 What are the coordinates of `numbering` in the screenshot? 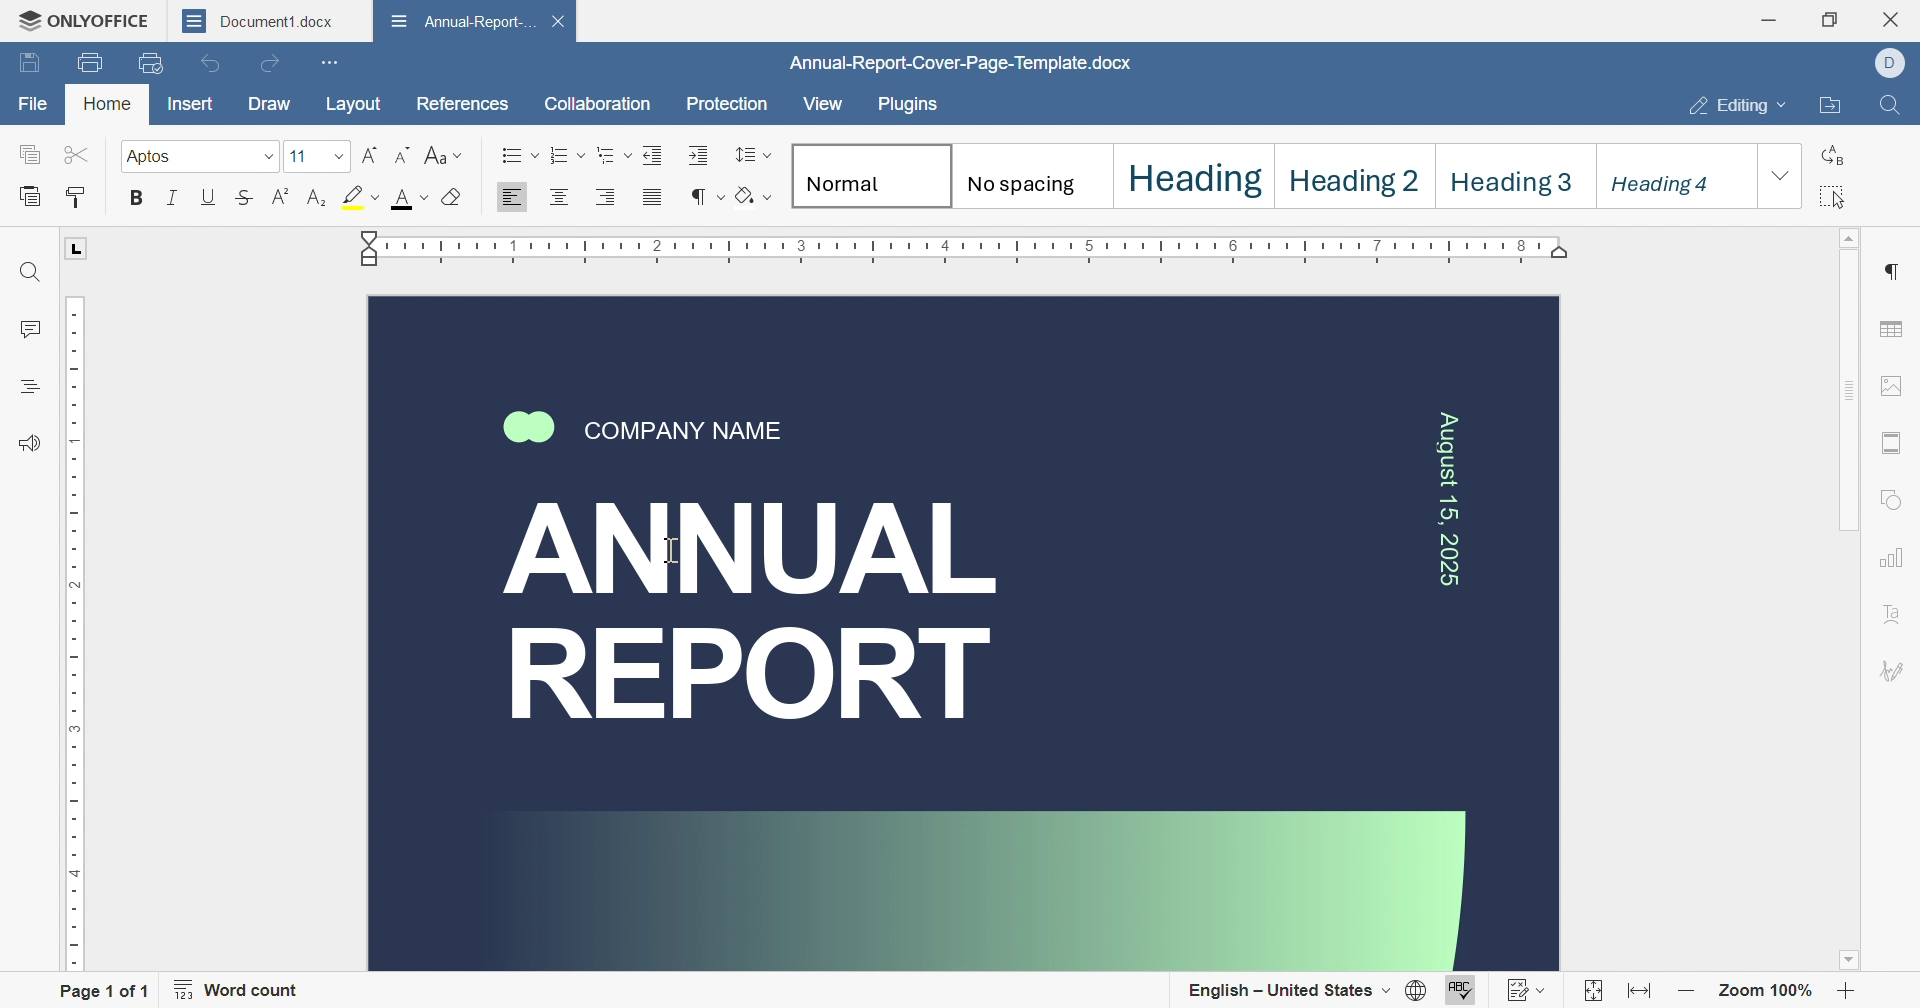 It's located at (567, 153).